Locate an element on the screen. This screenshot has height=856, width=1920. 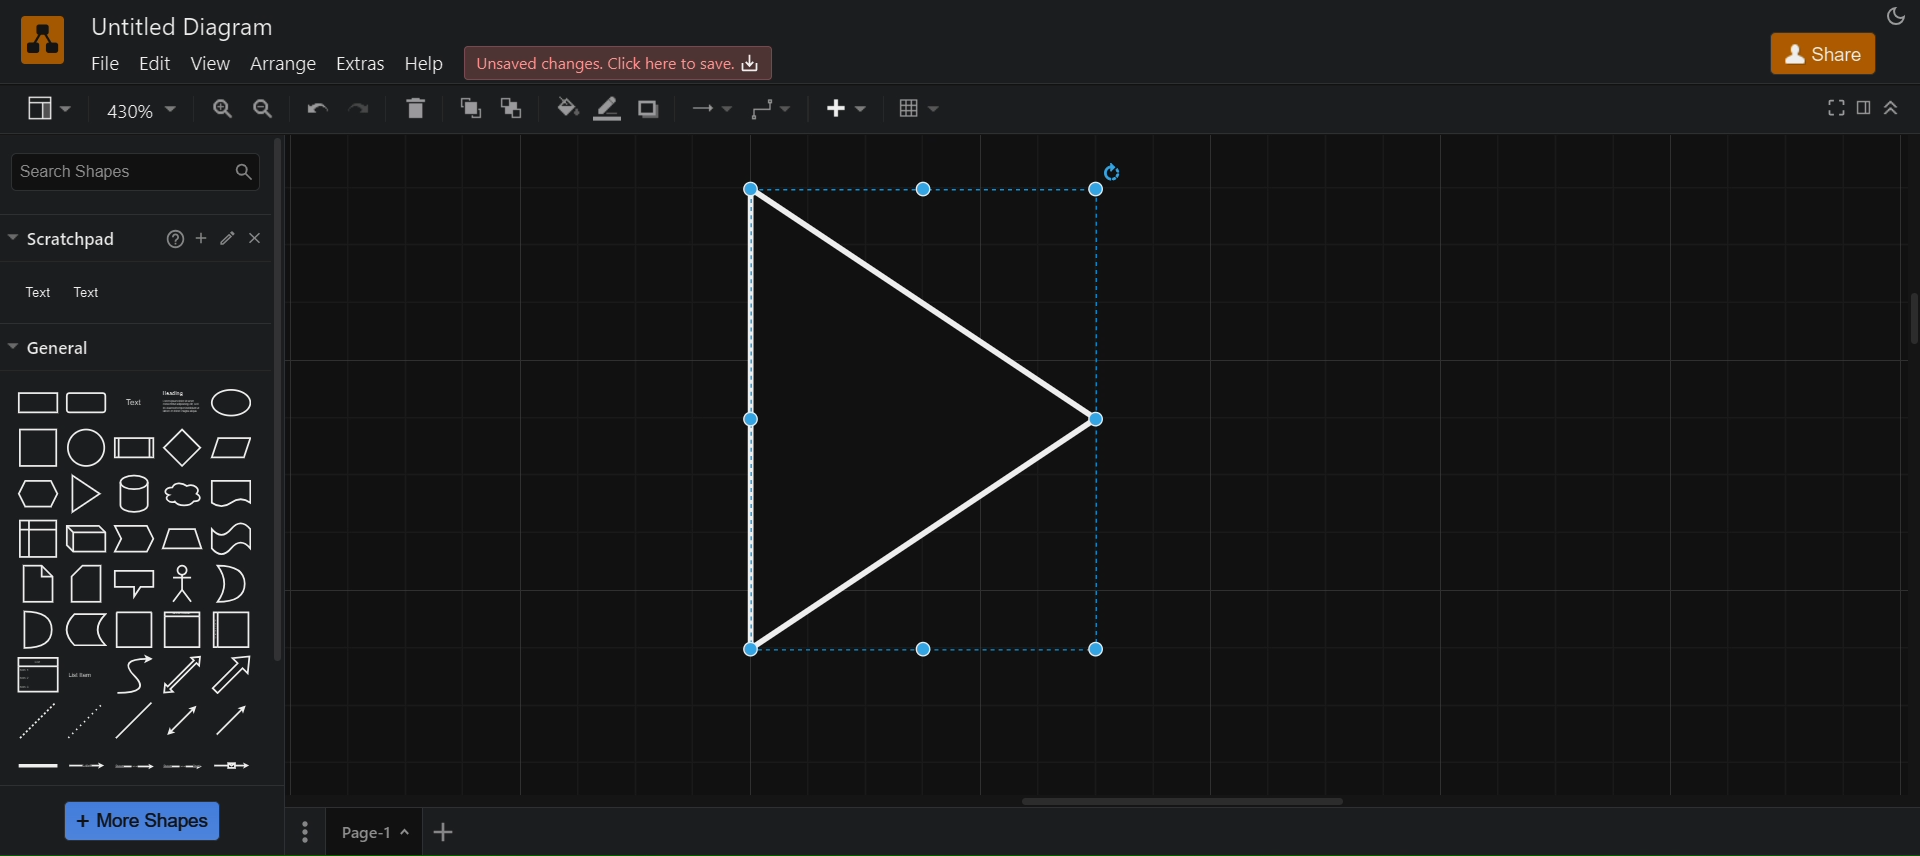
file is located at coordinates (106, 62).